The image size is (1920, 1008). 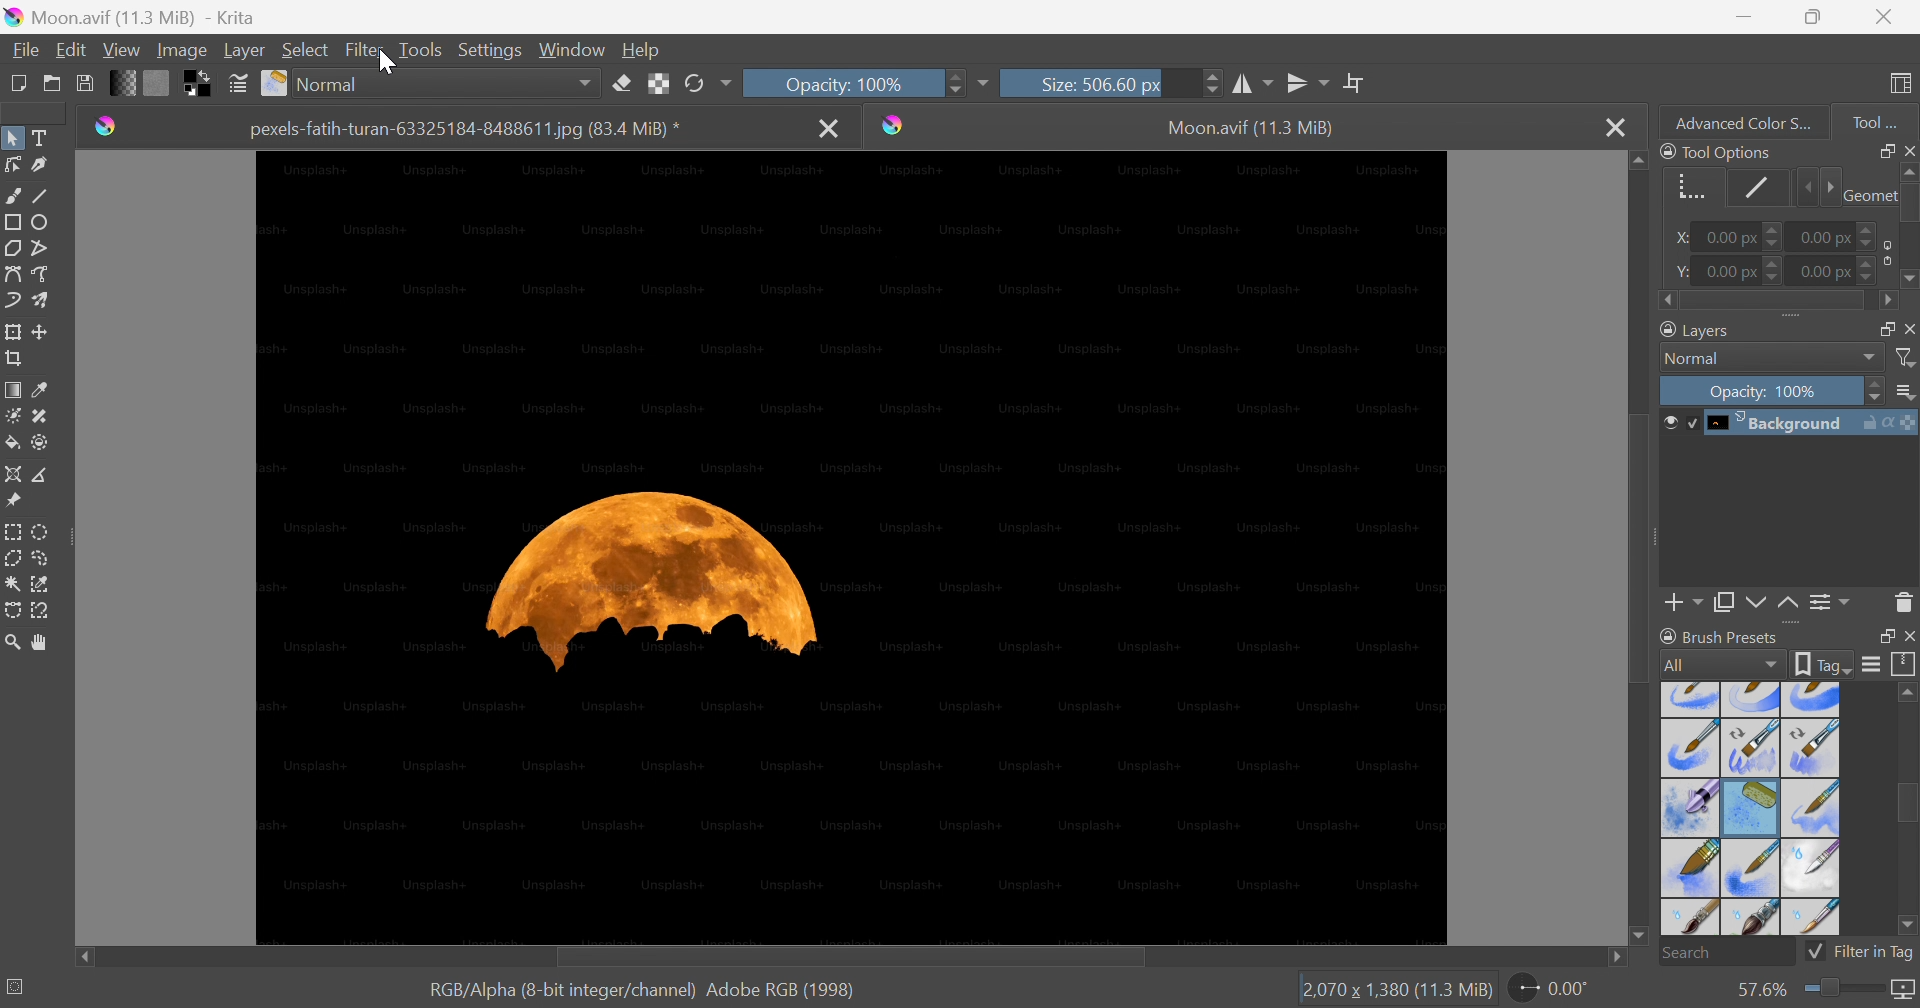 I want to click on Edit shapes tool, so click(x=12, y=164).